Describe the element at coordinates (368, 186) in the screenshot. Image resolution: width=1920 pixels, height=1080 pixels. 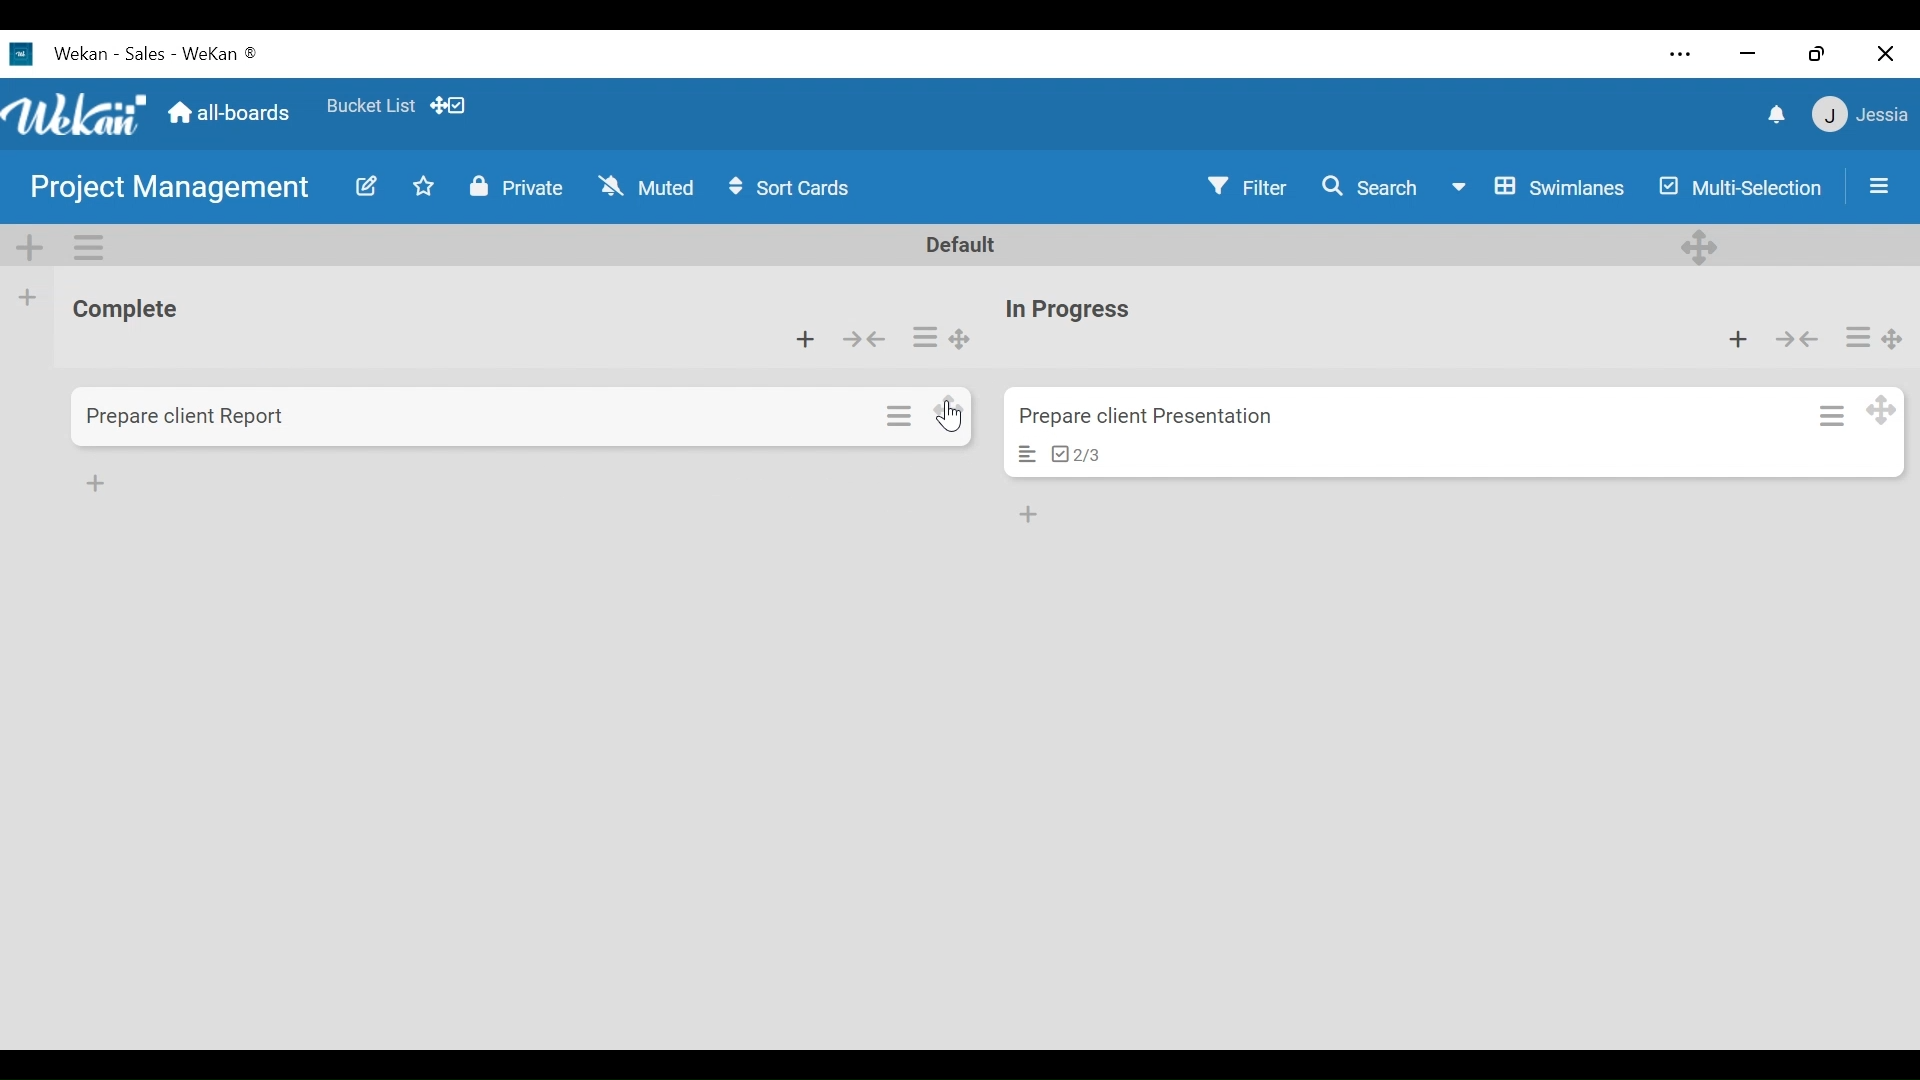
I see `Edit` at that location.